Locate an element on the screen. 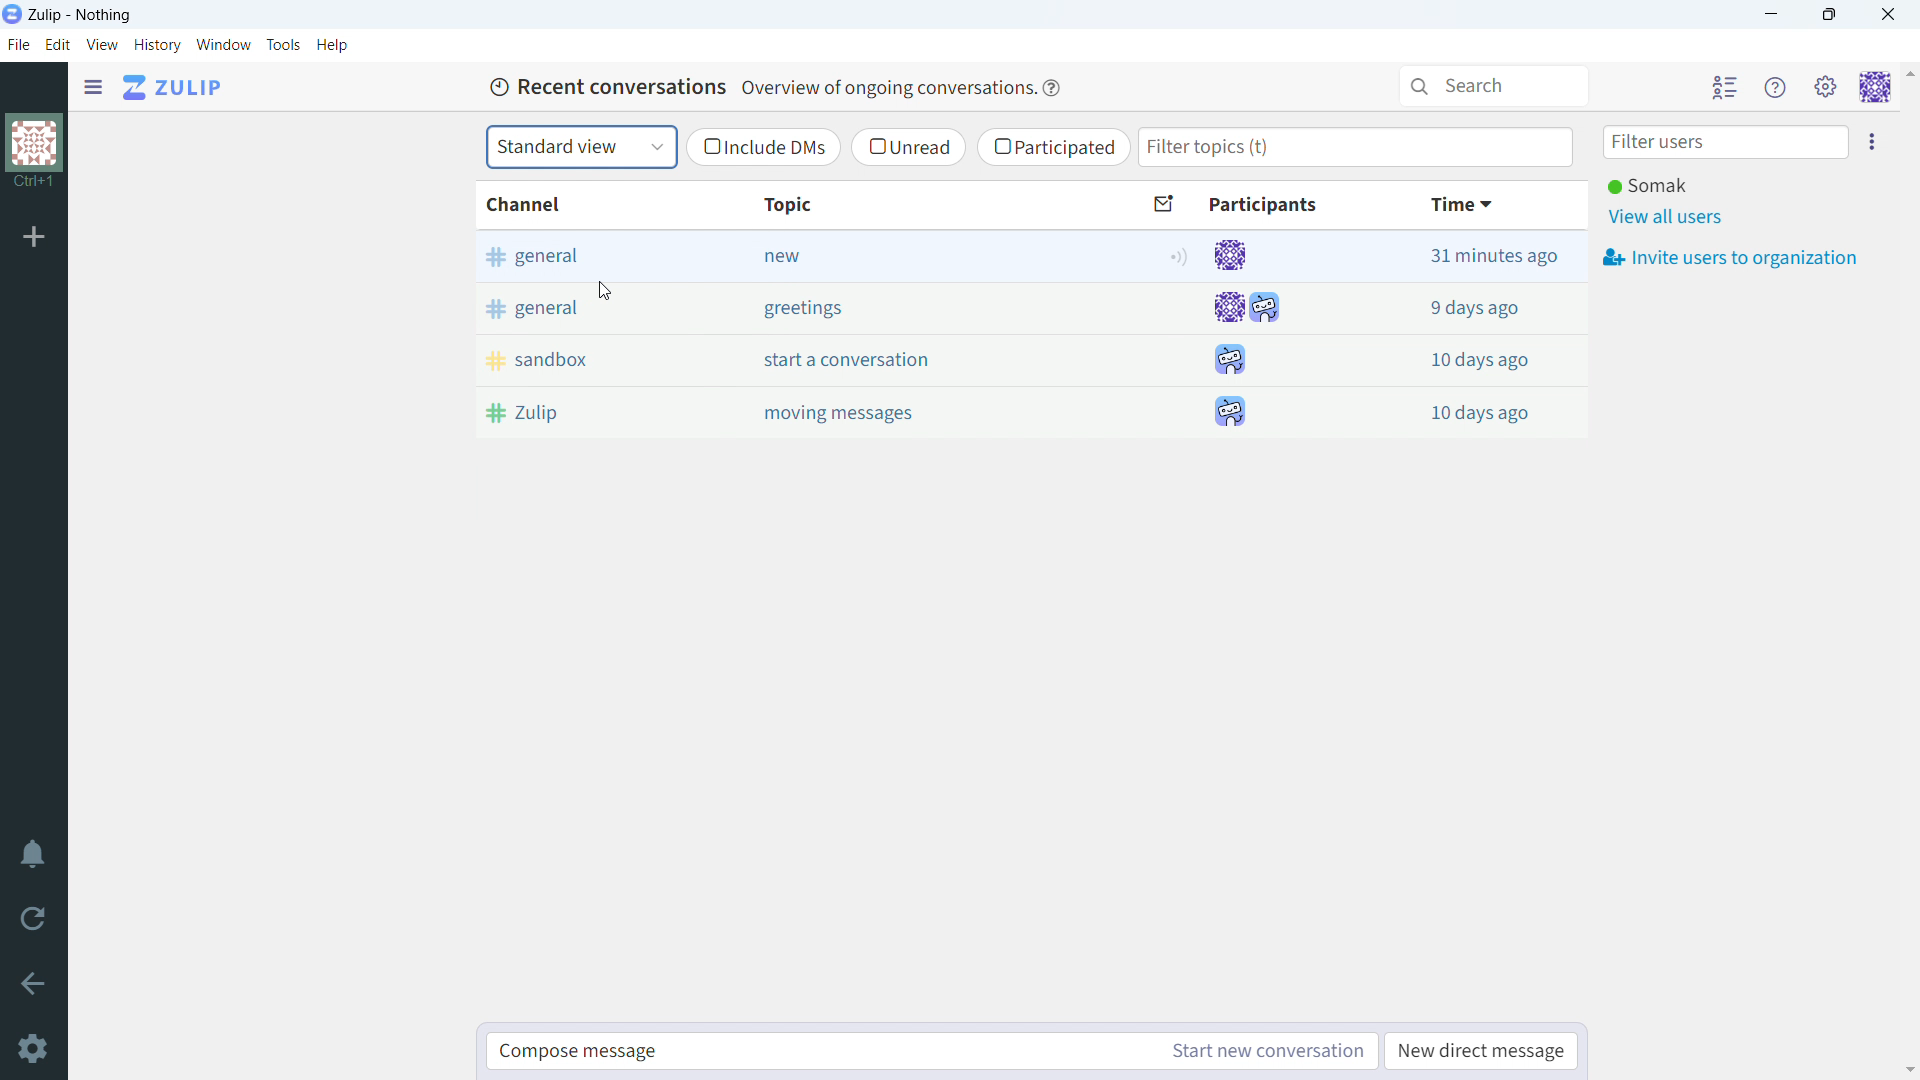 This screenshot has width=1920, height=1080. view all users is located at coordinates (1668, 218).